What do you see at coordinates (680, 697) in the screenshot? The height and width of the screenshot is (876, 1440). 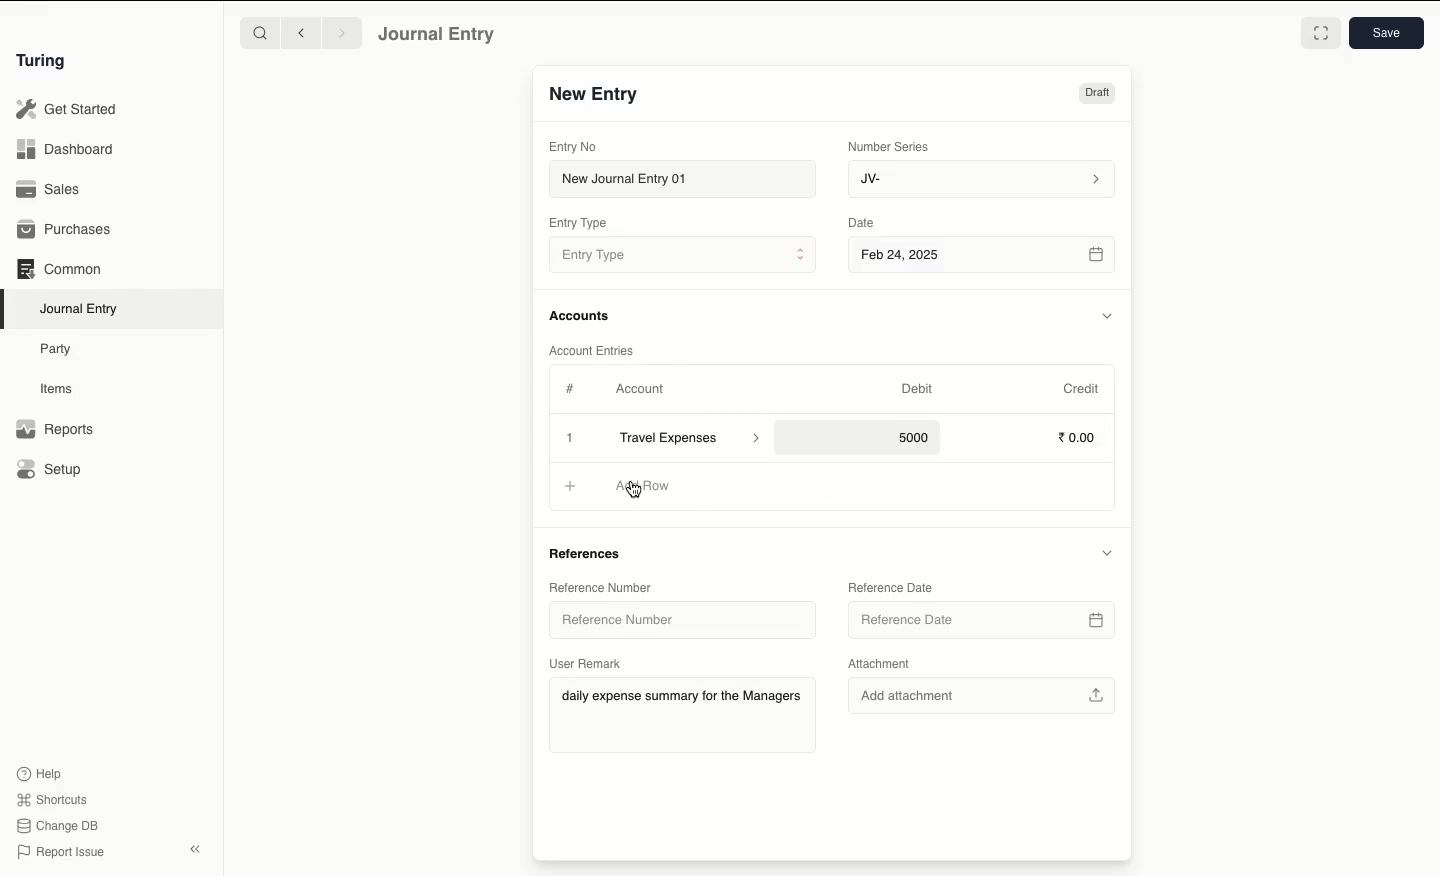 I see `daily expense summary for the Managers` at bounding box center [680, 697].